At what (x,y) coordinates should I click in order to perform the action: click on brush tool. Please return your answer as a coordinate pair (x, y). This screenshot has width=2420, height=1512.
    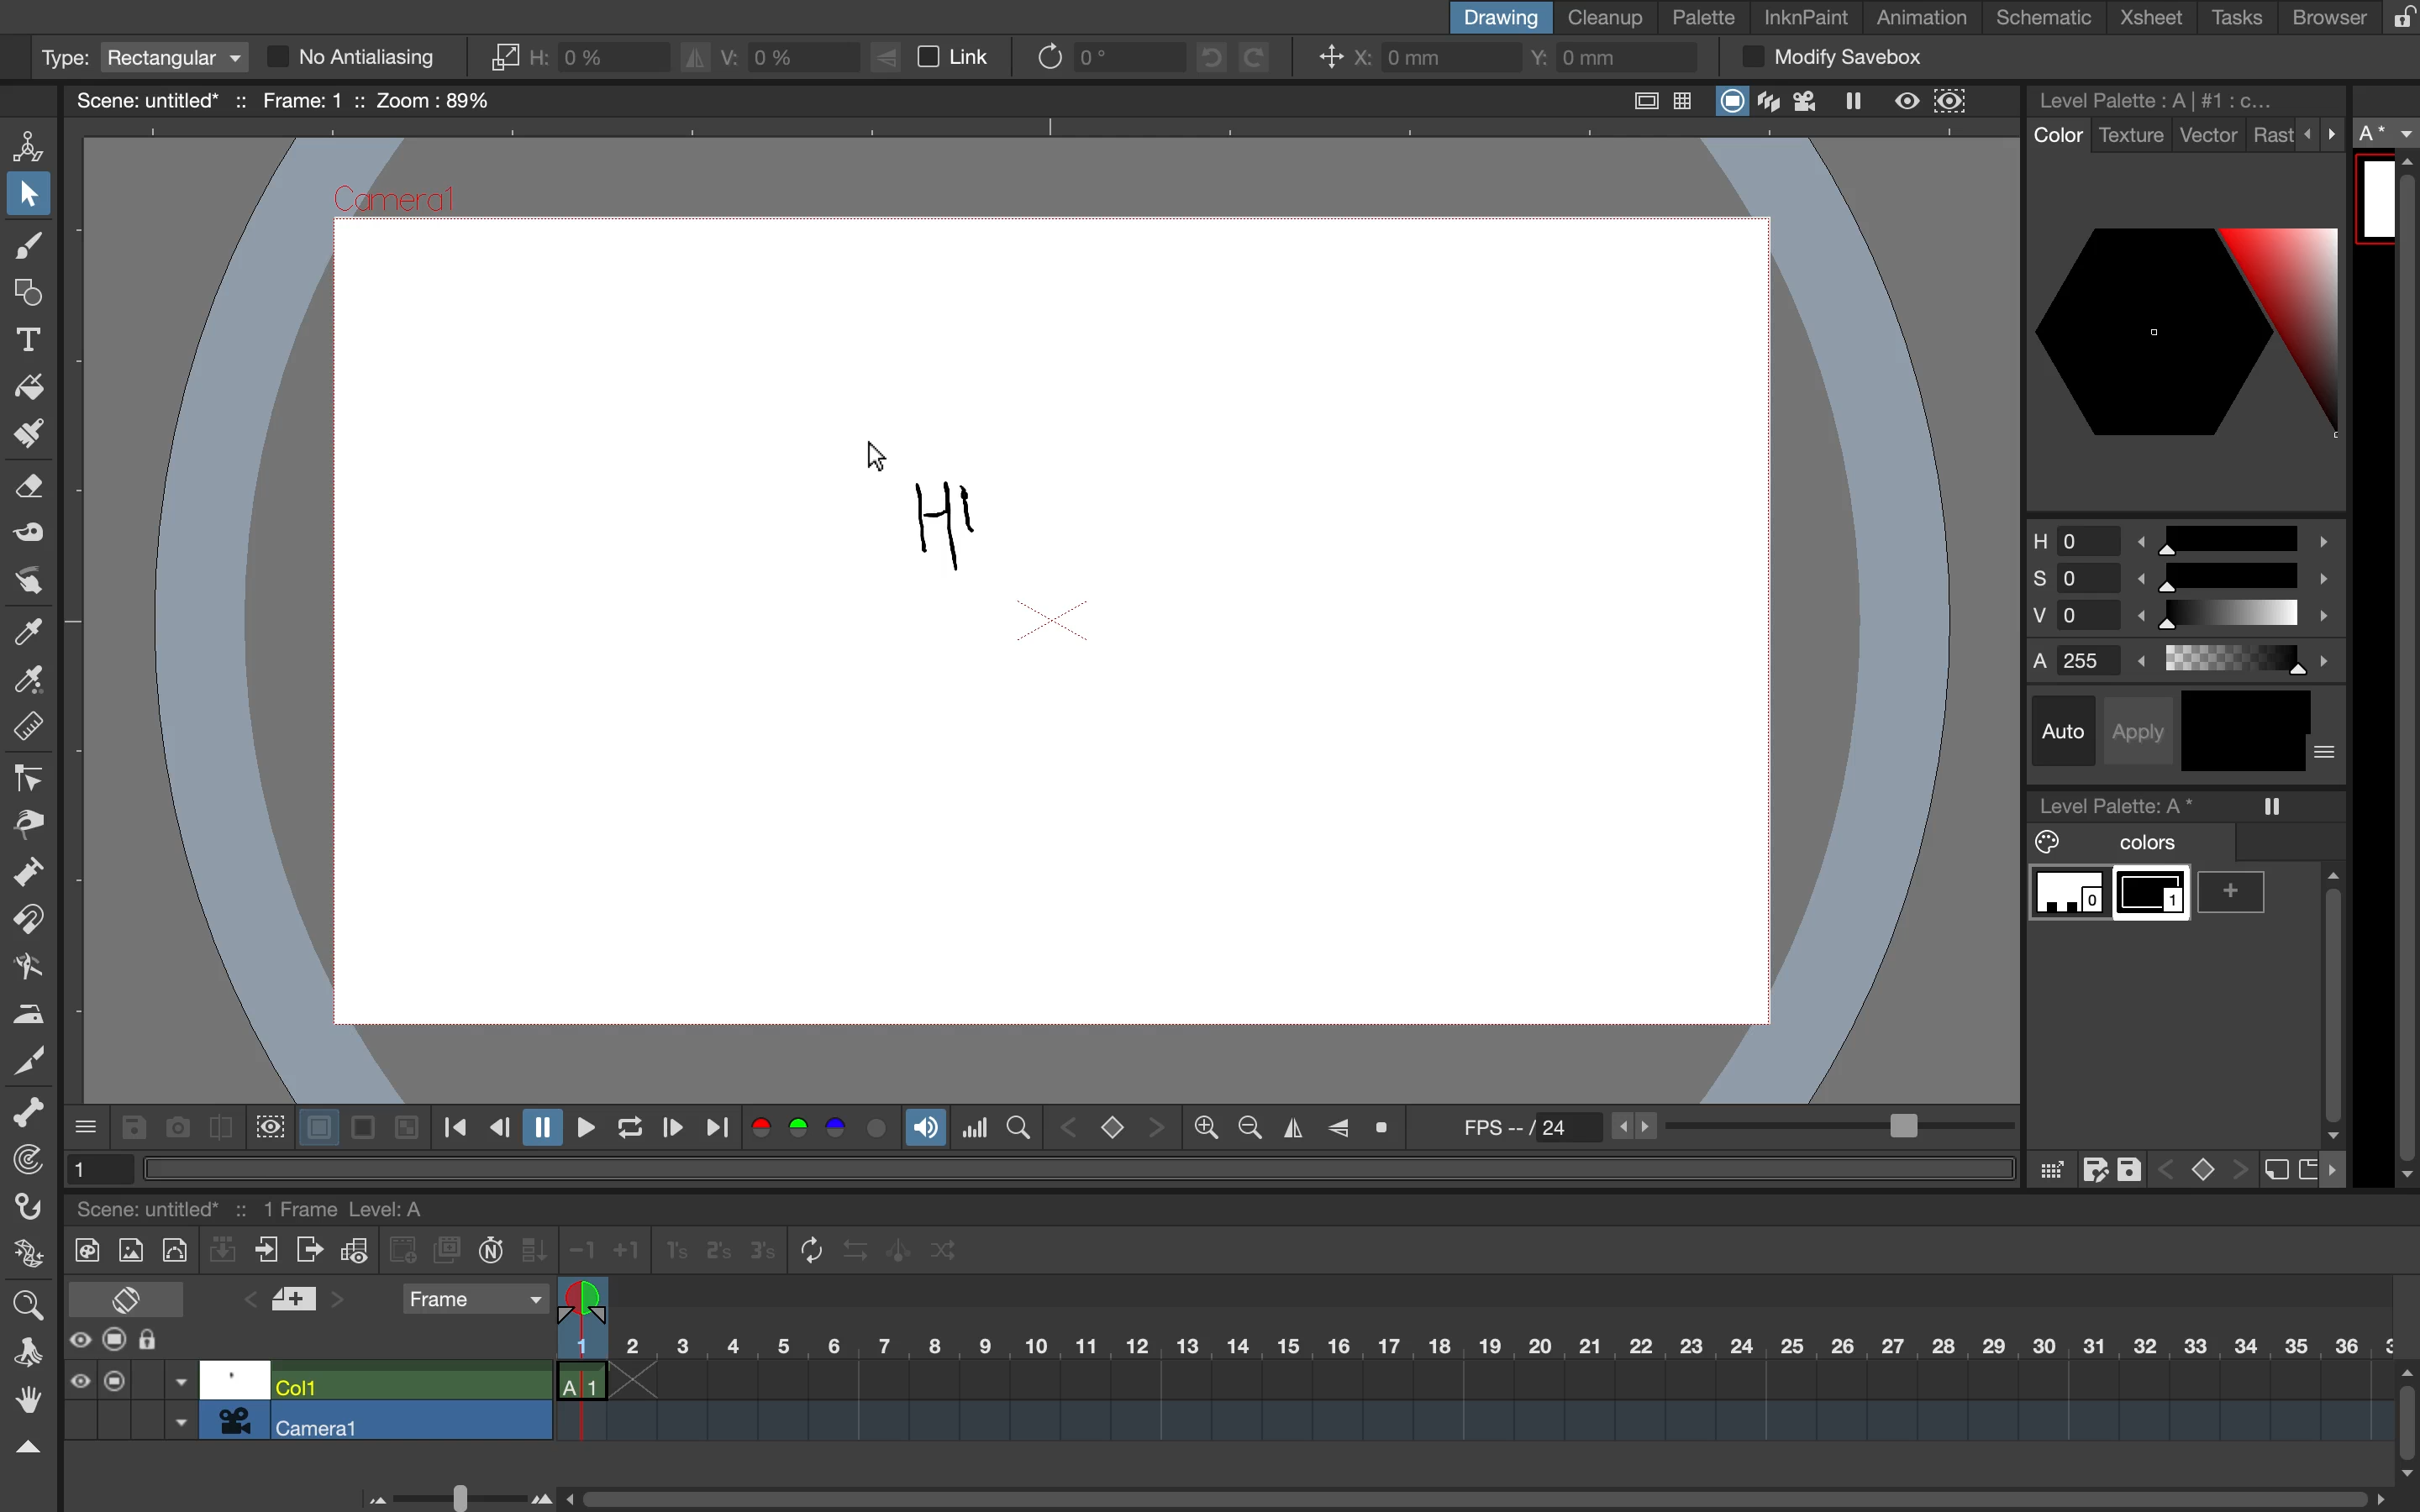
    Looking at the image, I should click on (24, 249).